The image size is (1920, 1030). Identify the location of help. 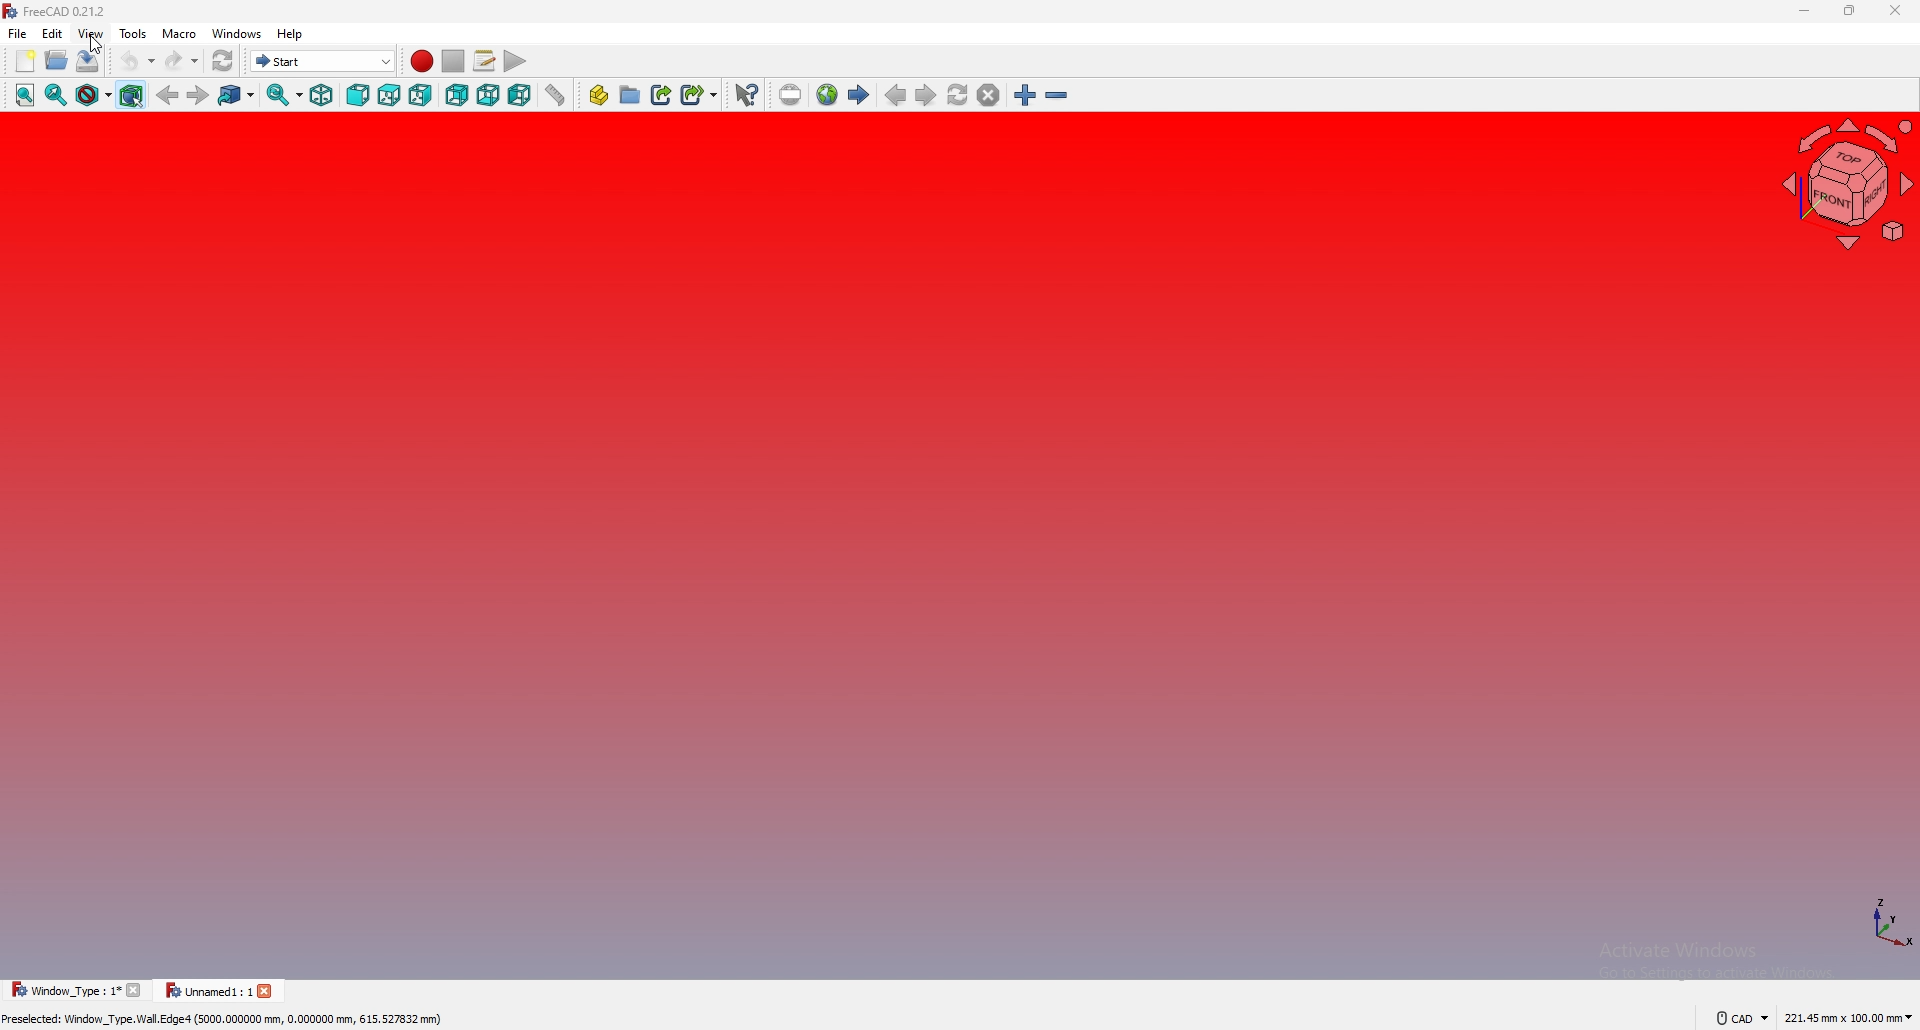
(291, 34).